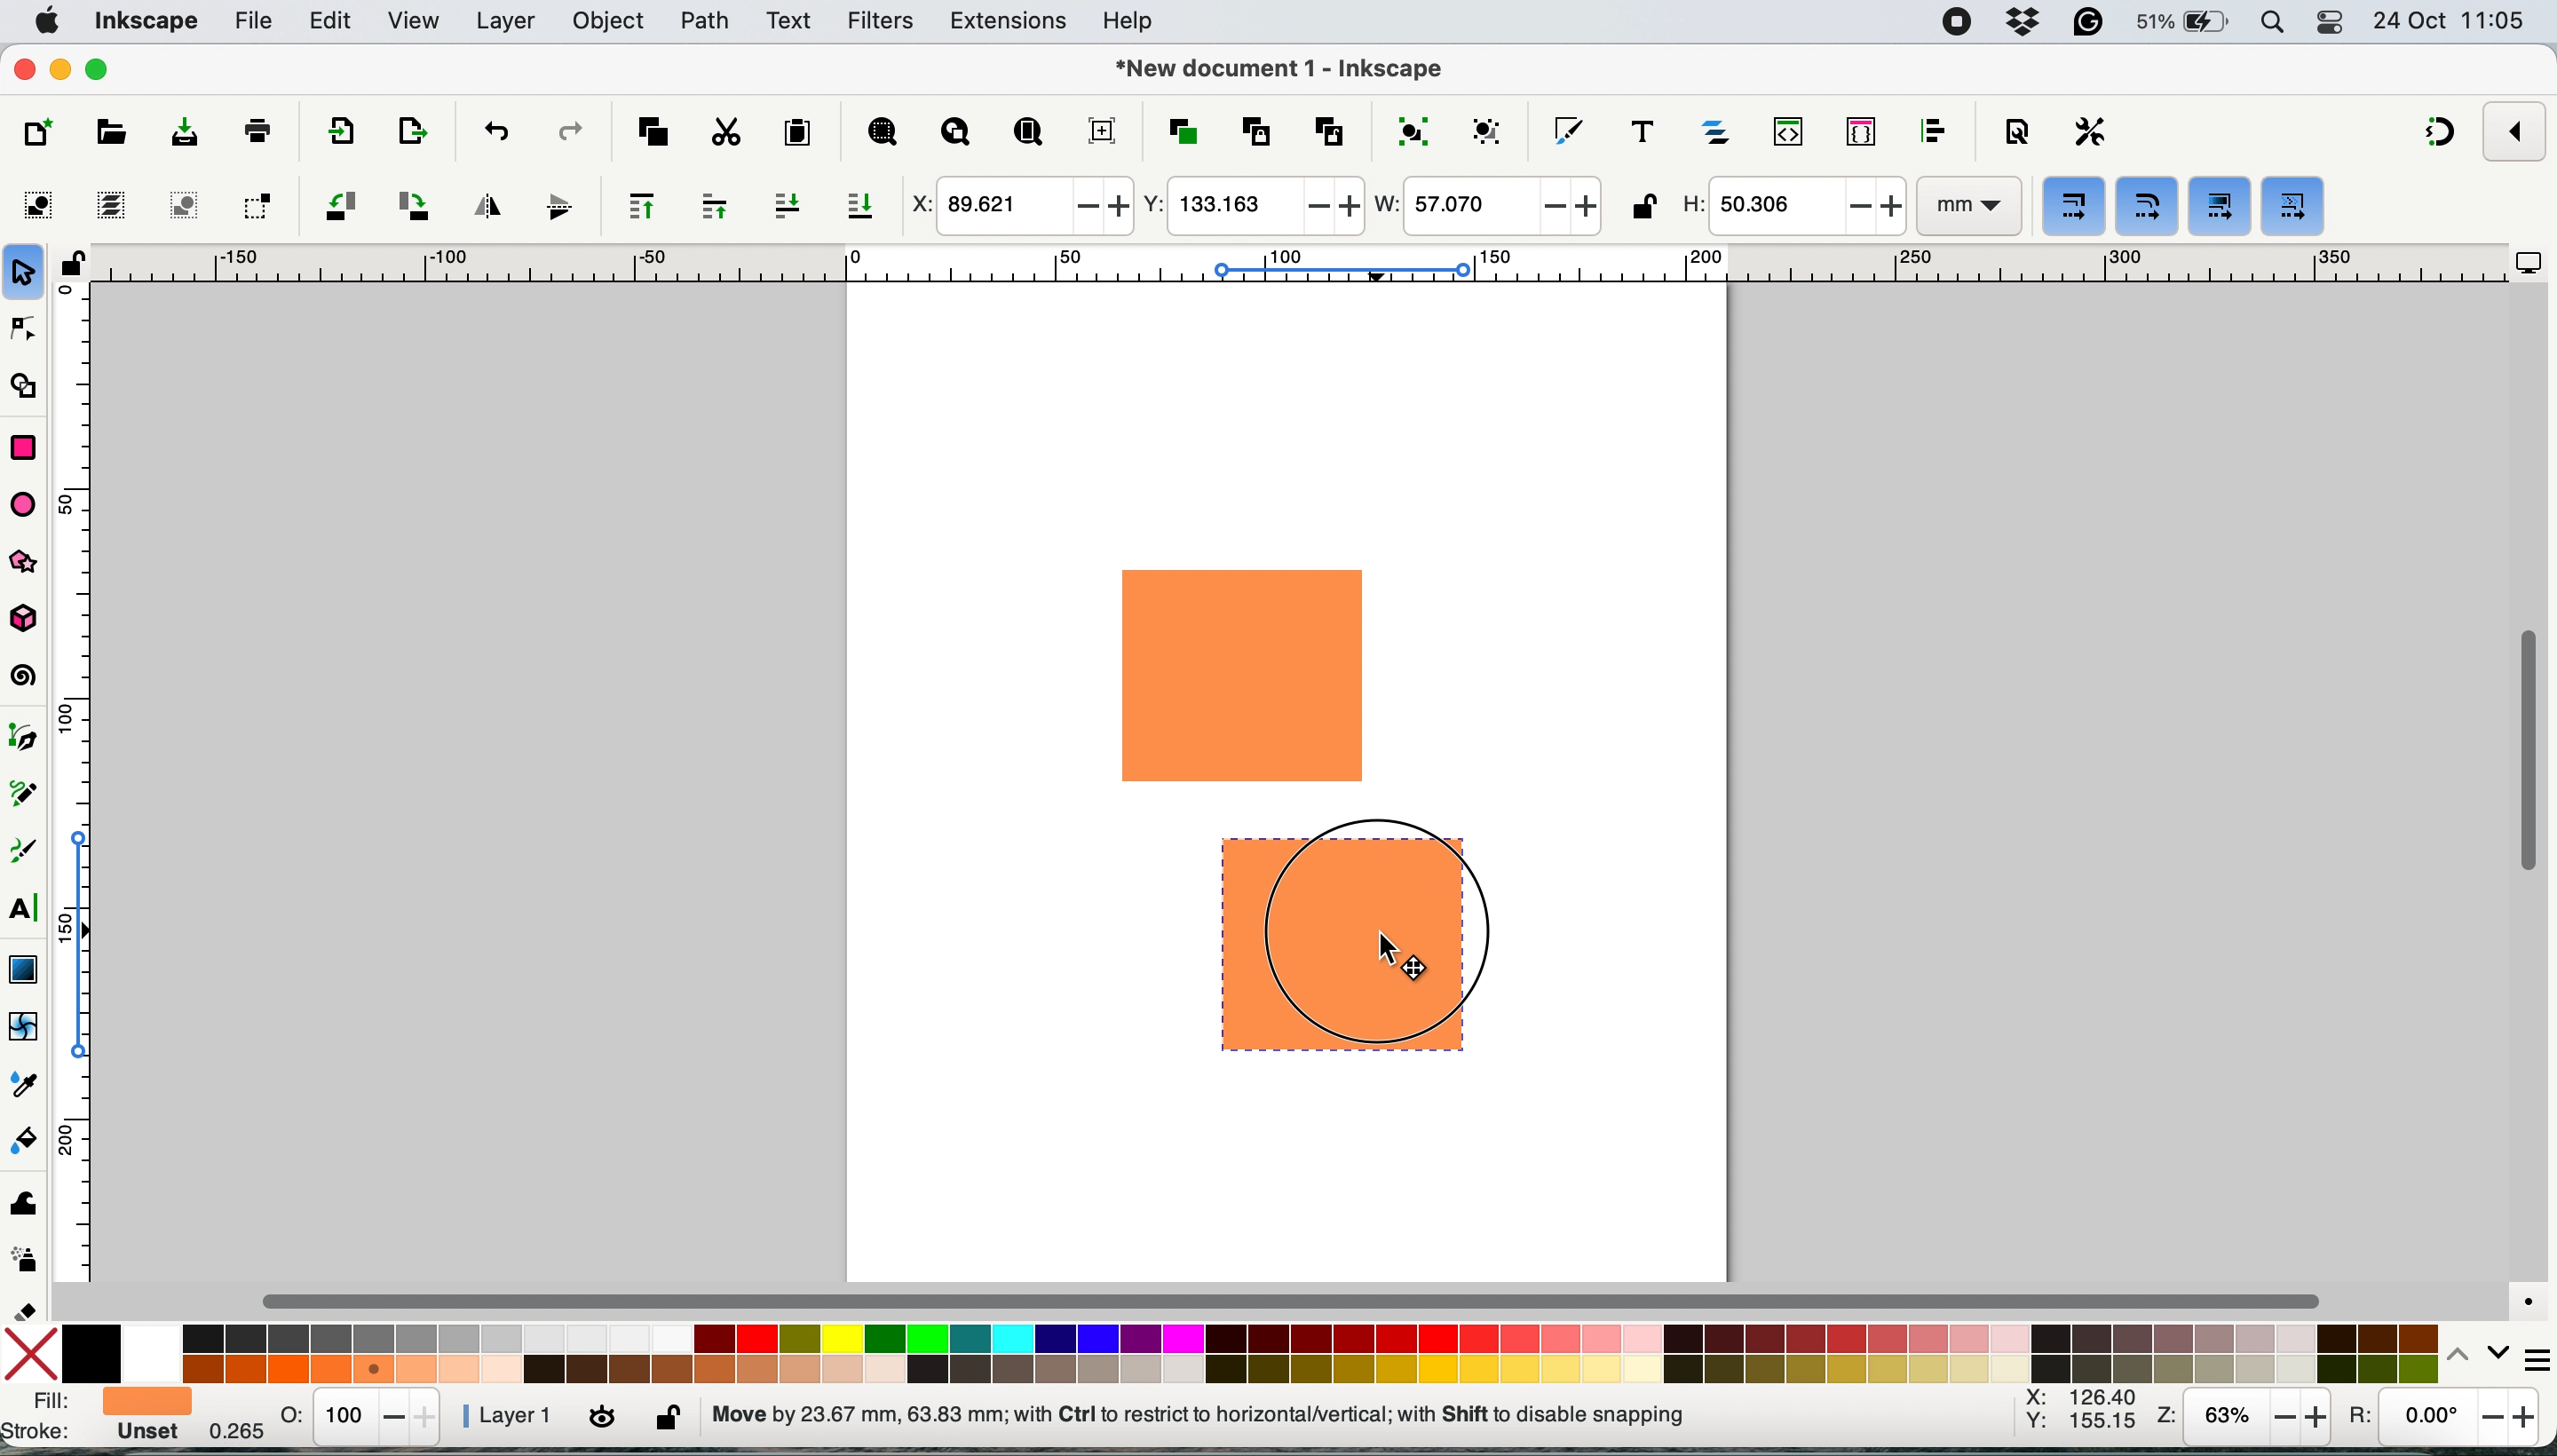  Describe the element at coordinates (2091, 24) in the screenshot. I see `grammarly` at that location.